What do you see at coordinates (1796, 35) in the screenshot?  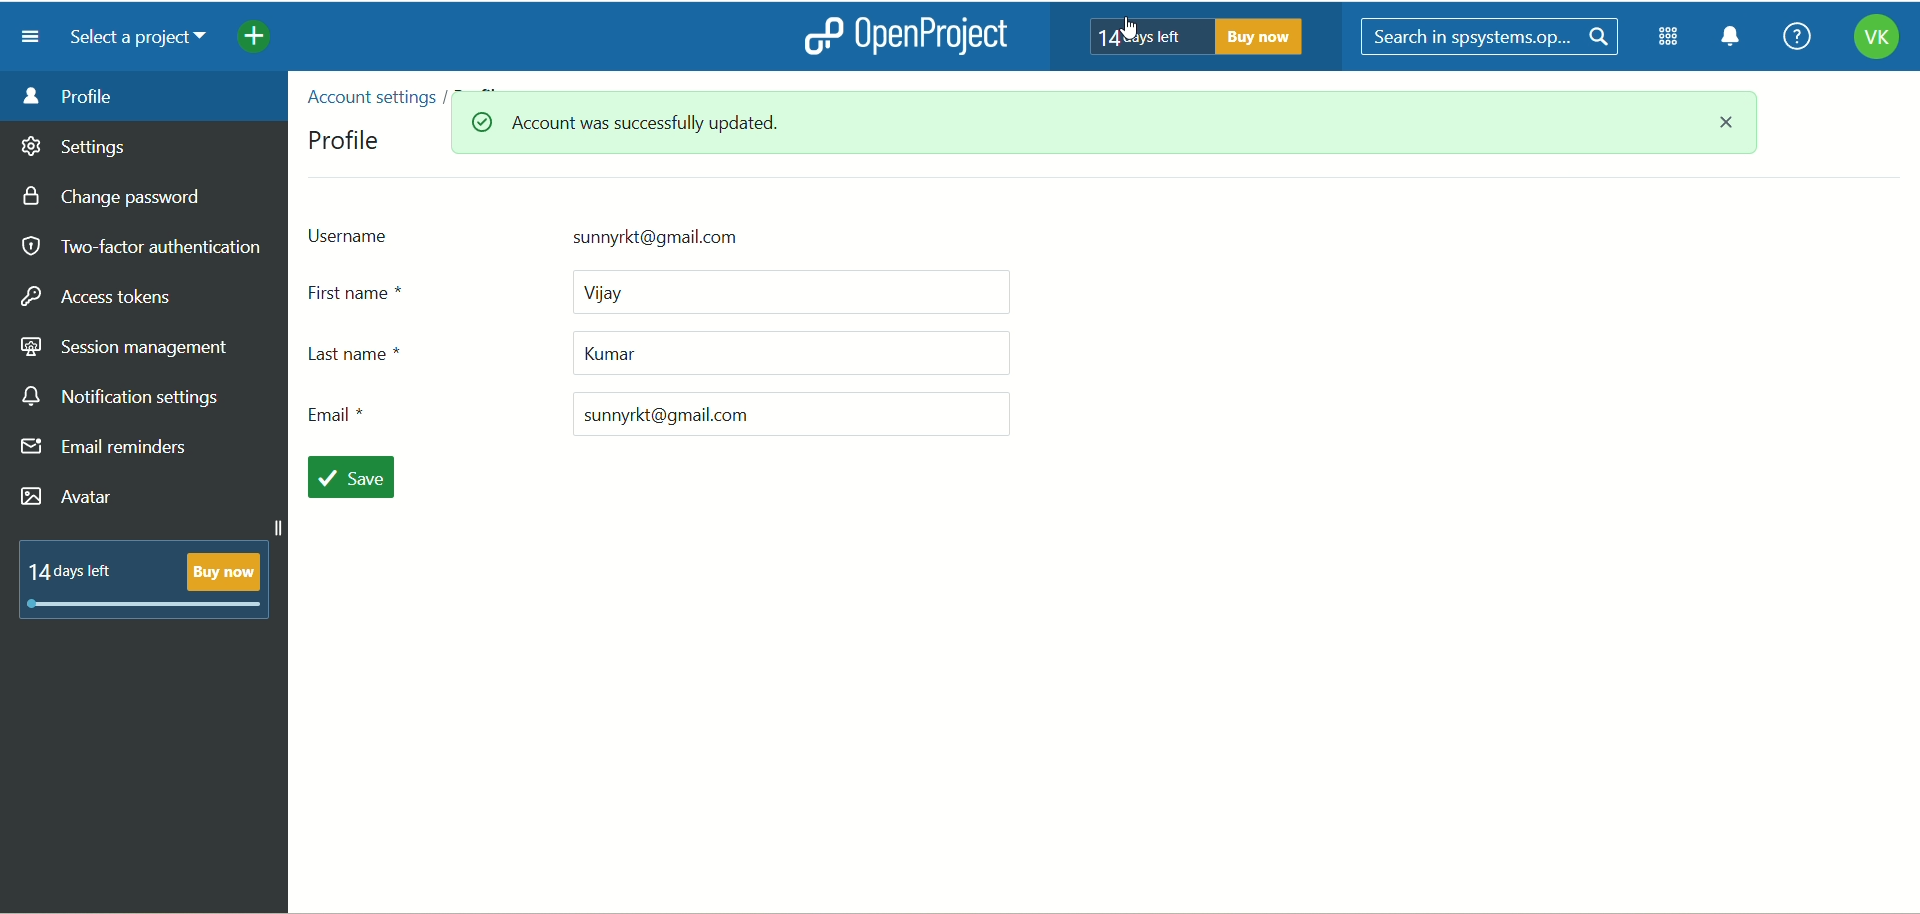 I see `help` at bounding box center [1796, 35].